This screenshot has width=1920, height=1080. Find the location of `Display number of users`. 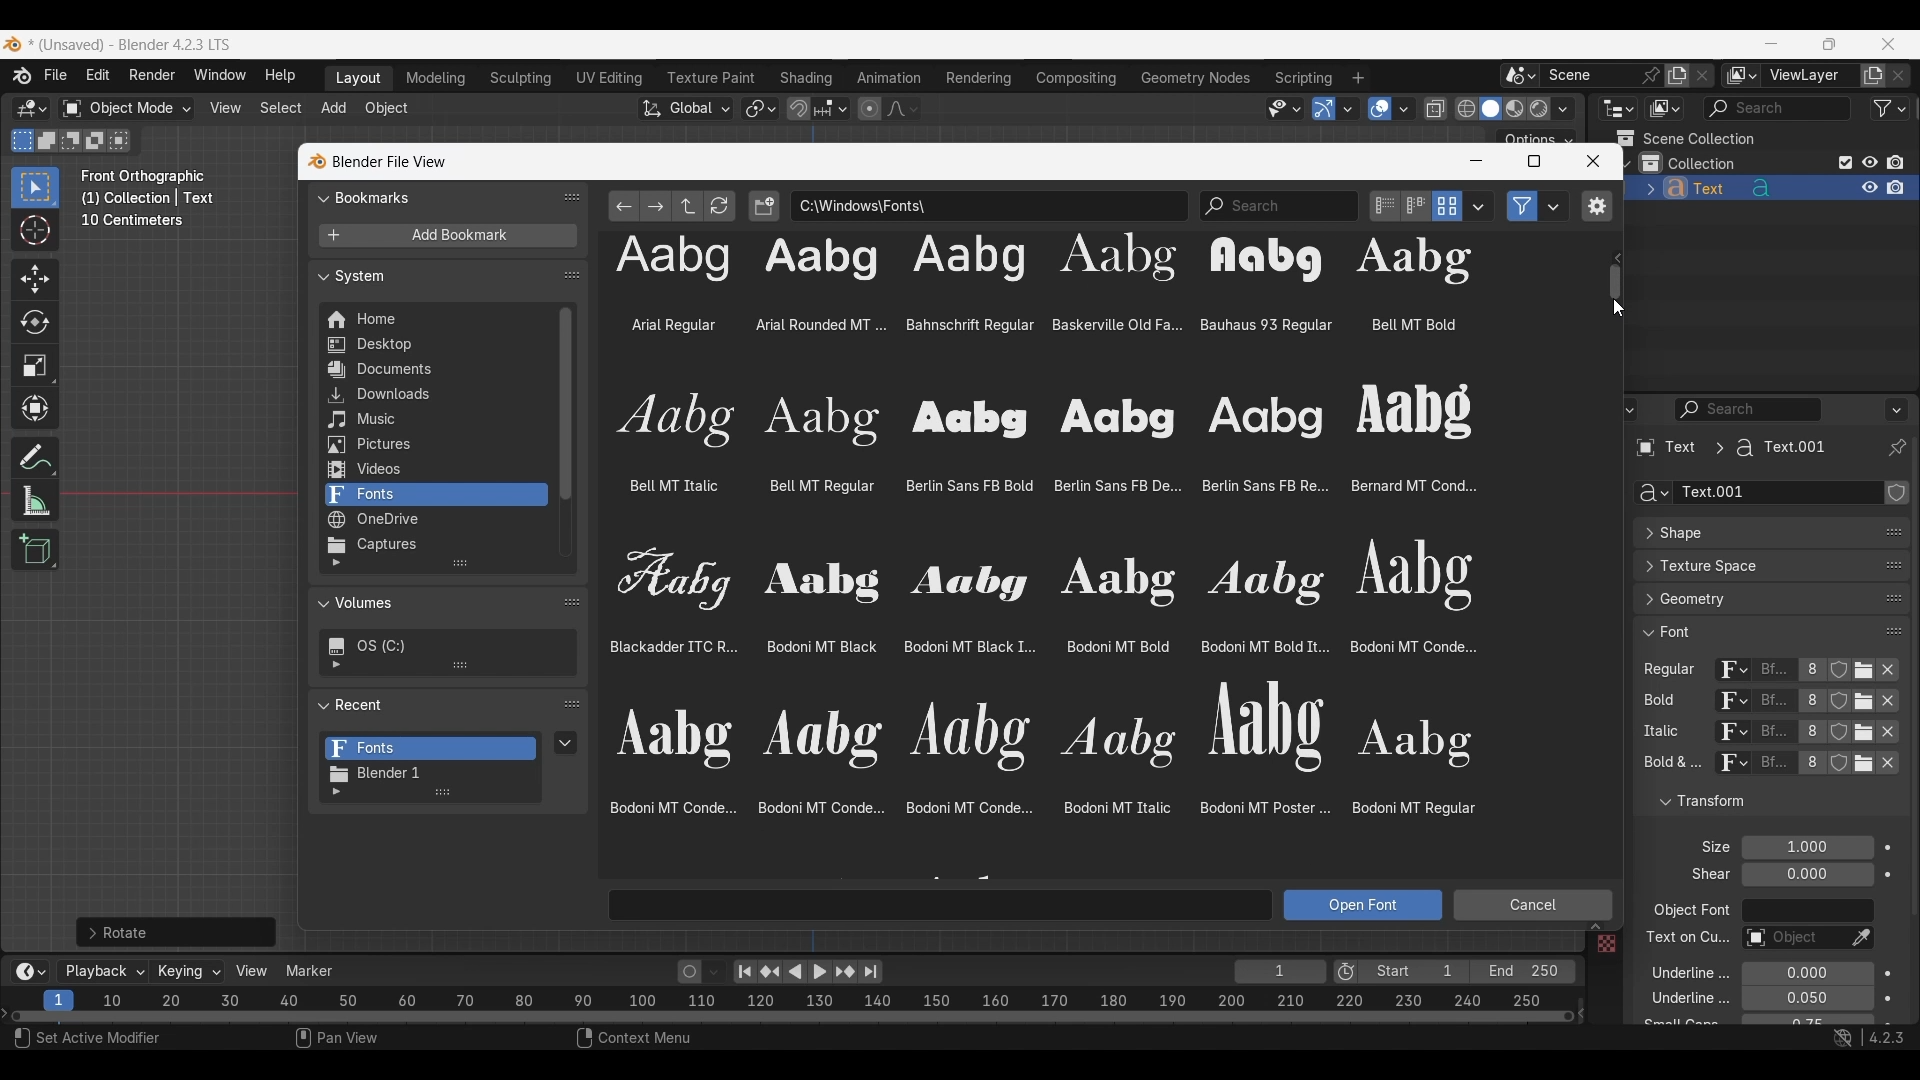

Display number of users is located at coordinates (1810, 768).